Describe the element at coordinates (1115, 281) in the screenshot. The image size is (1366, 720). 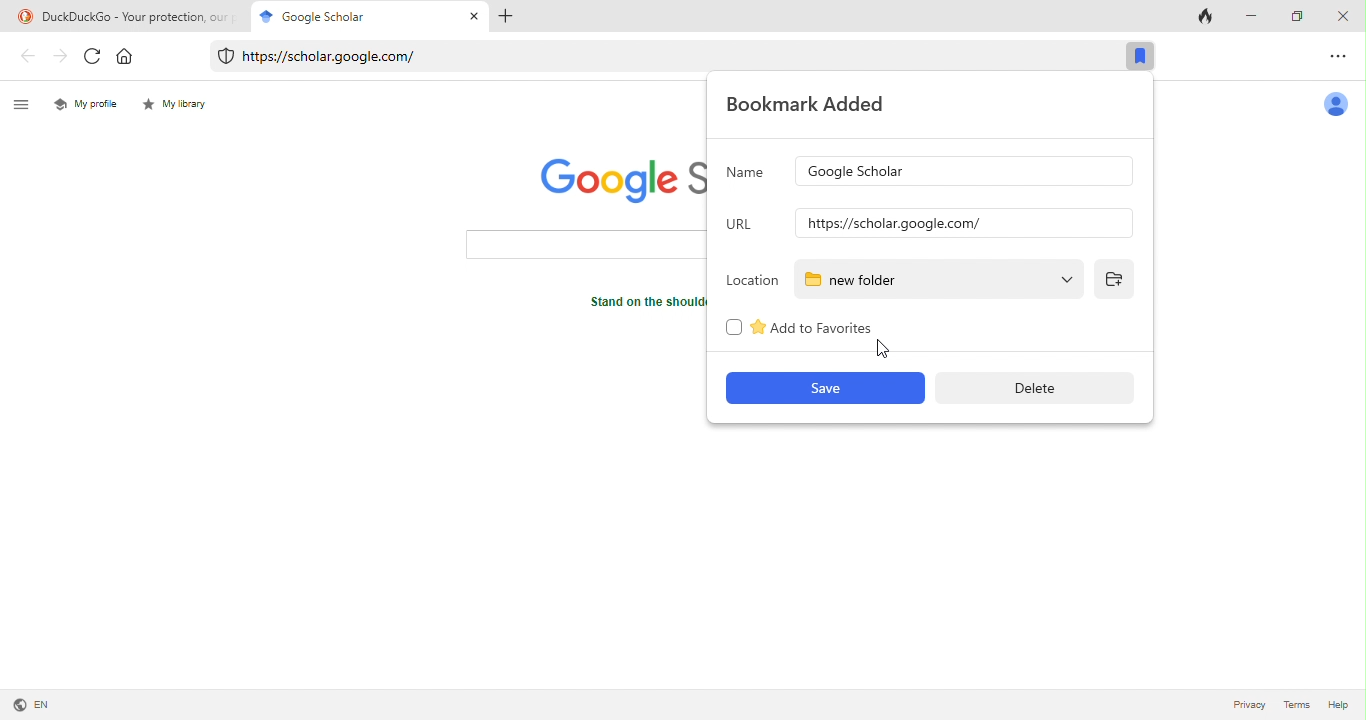
I see `add folder` at that location.